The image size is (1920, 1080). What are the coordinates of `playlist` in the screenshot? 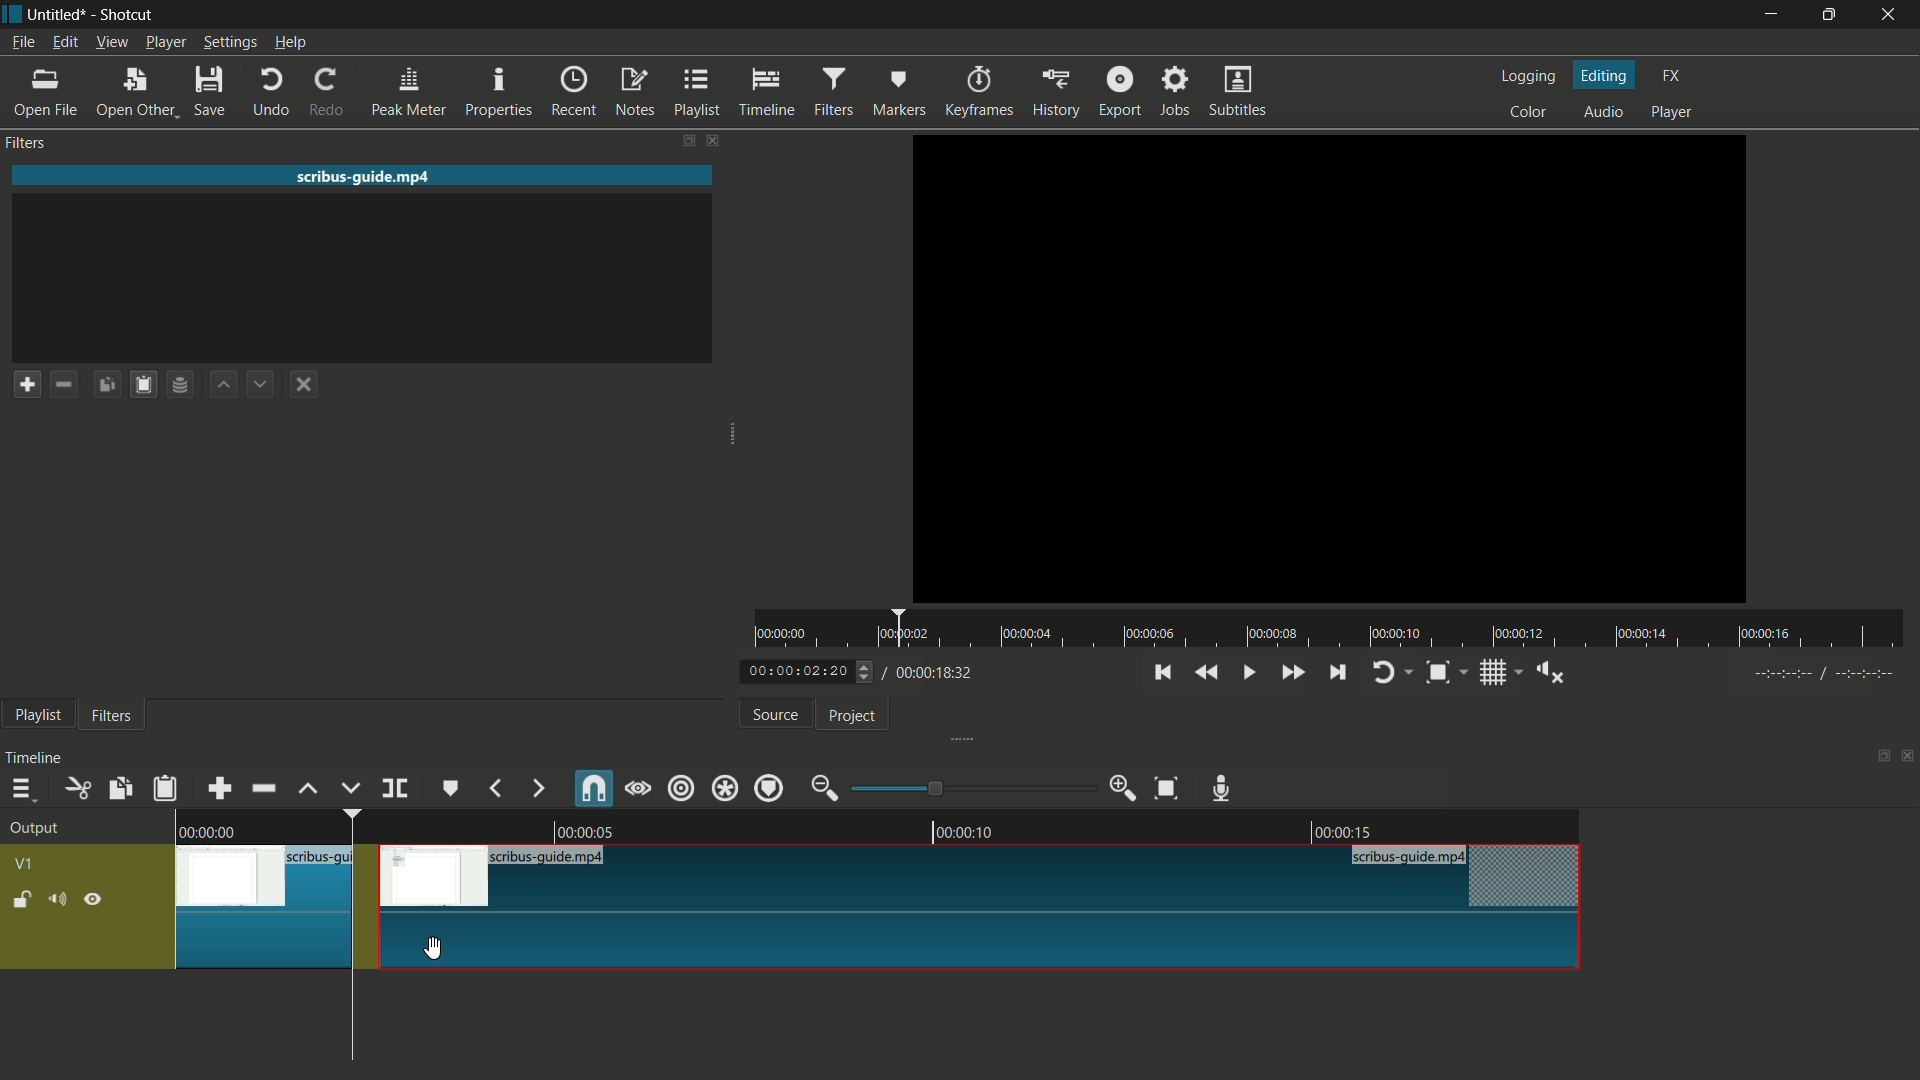 It's located at (34, 716).